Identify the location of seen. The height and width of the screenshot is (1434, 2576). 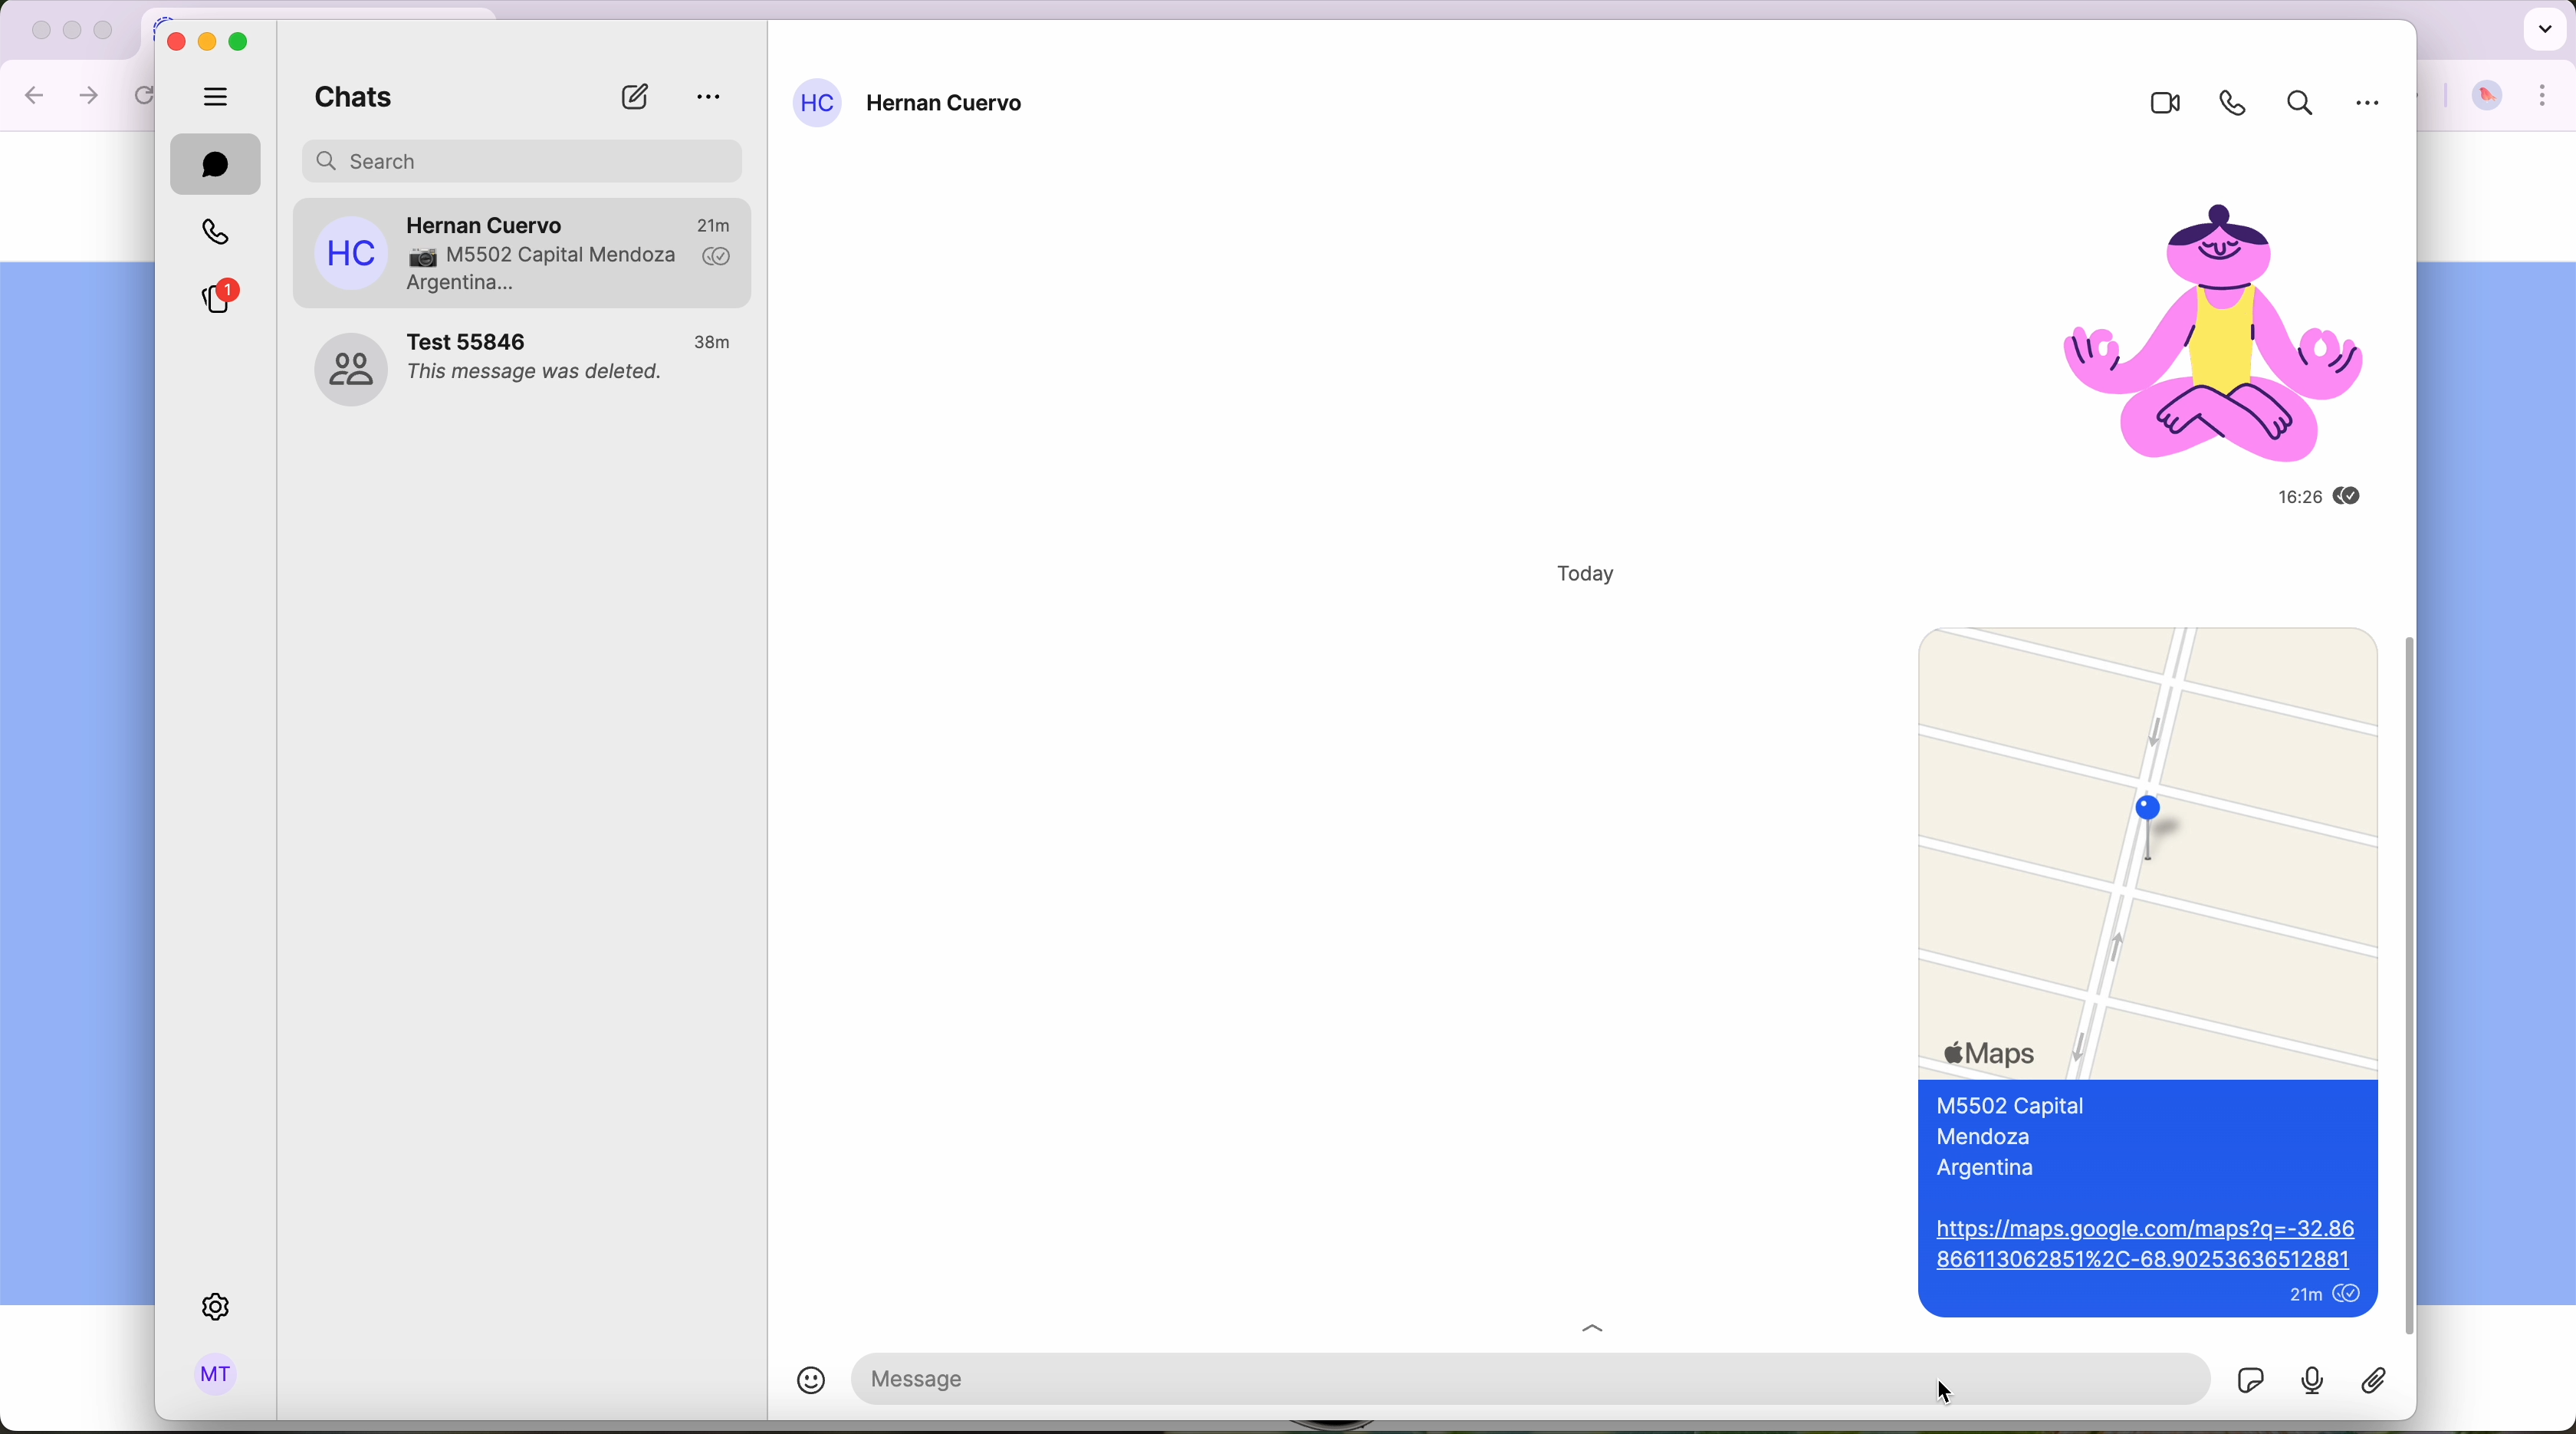
(2351, 1296).